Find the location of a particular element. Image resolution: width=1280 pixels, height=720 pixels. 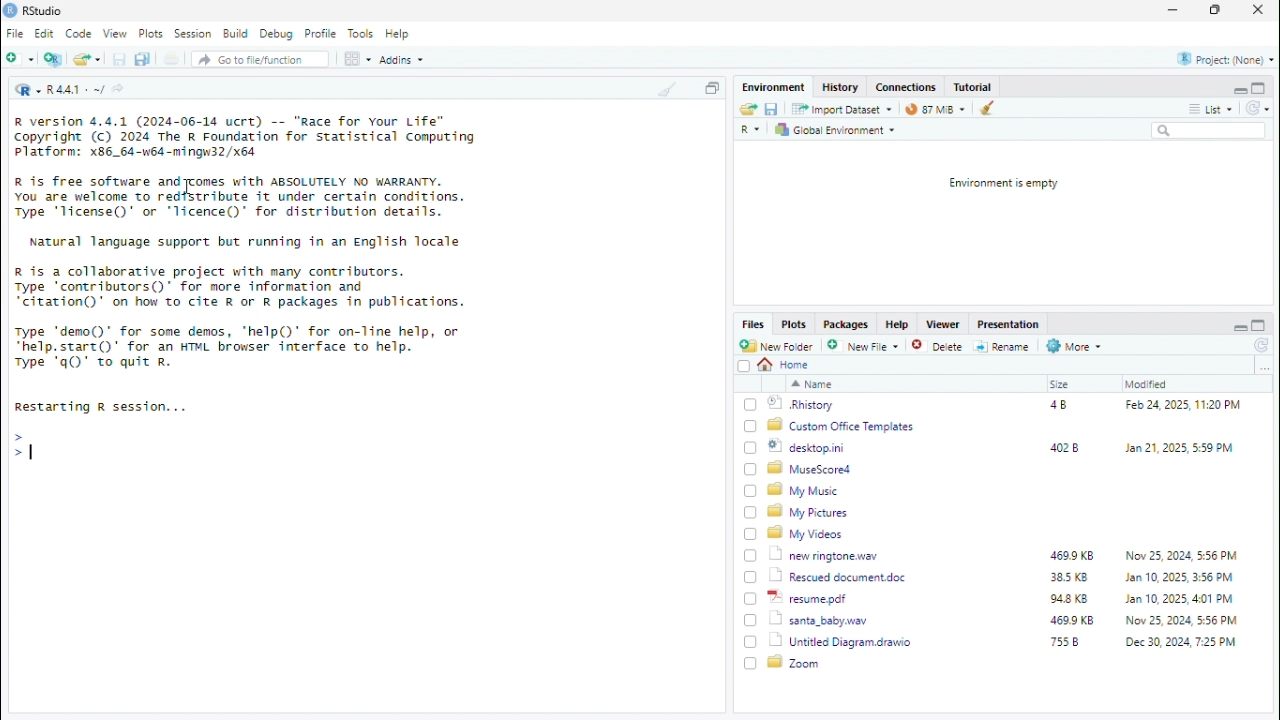

Checkbox is located at coordinates (751, 491).